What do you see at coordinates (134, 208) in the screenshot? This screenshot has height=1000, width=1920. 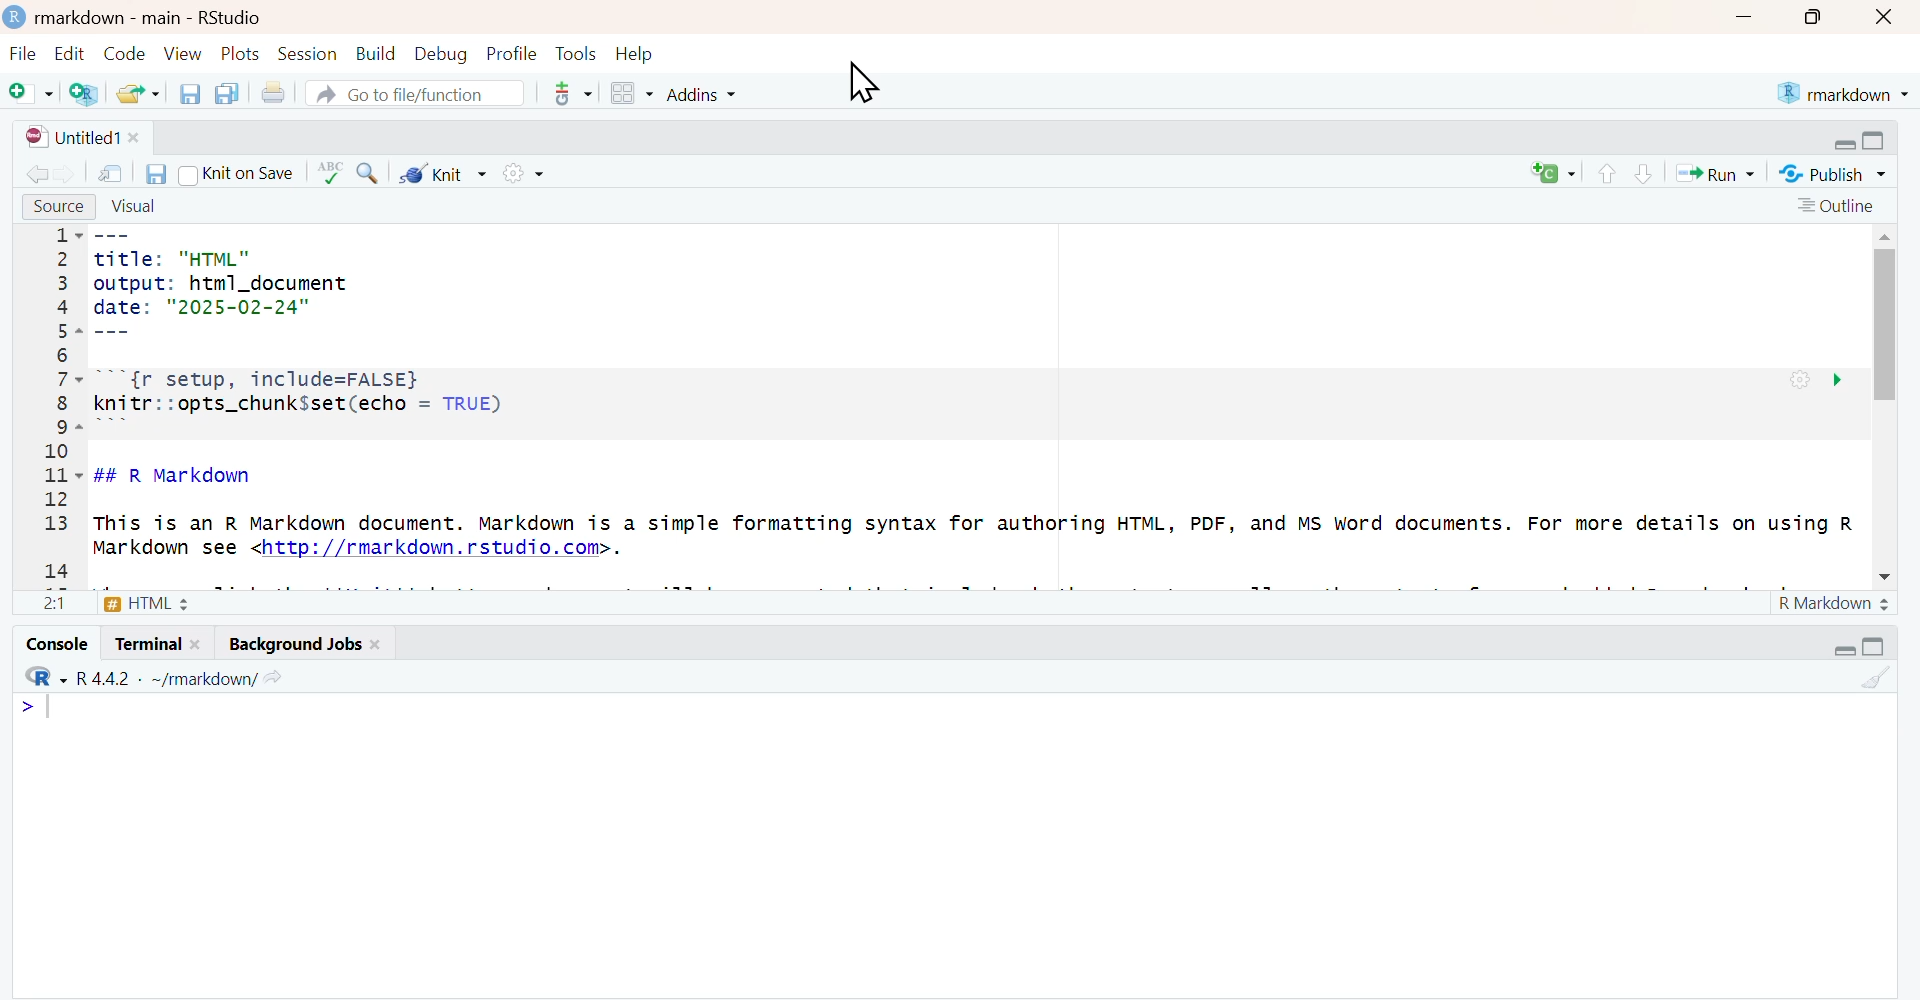 I see `Visual` at bounding box center [134, 208].